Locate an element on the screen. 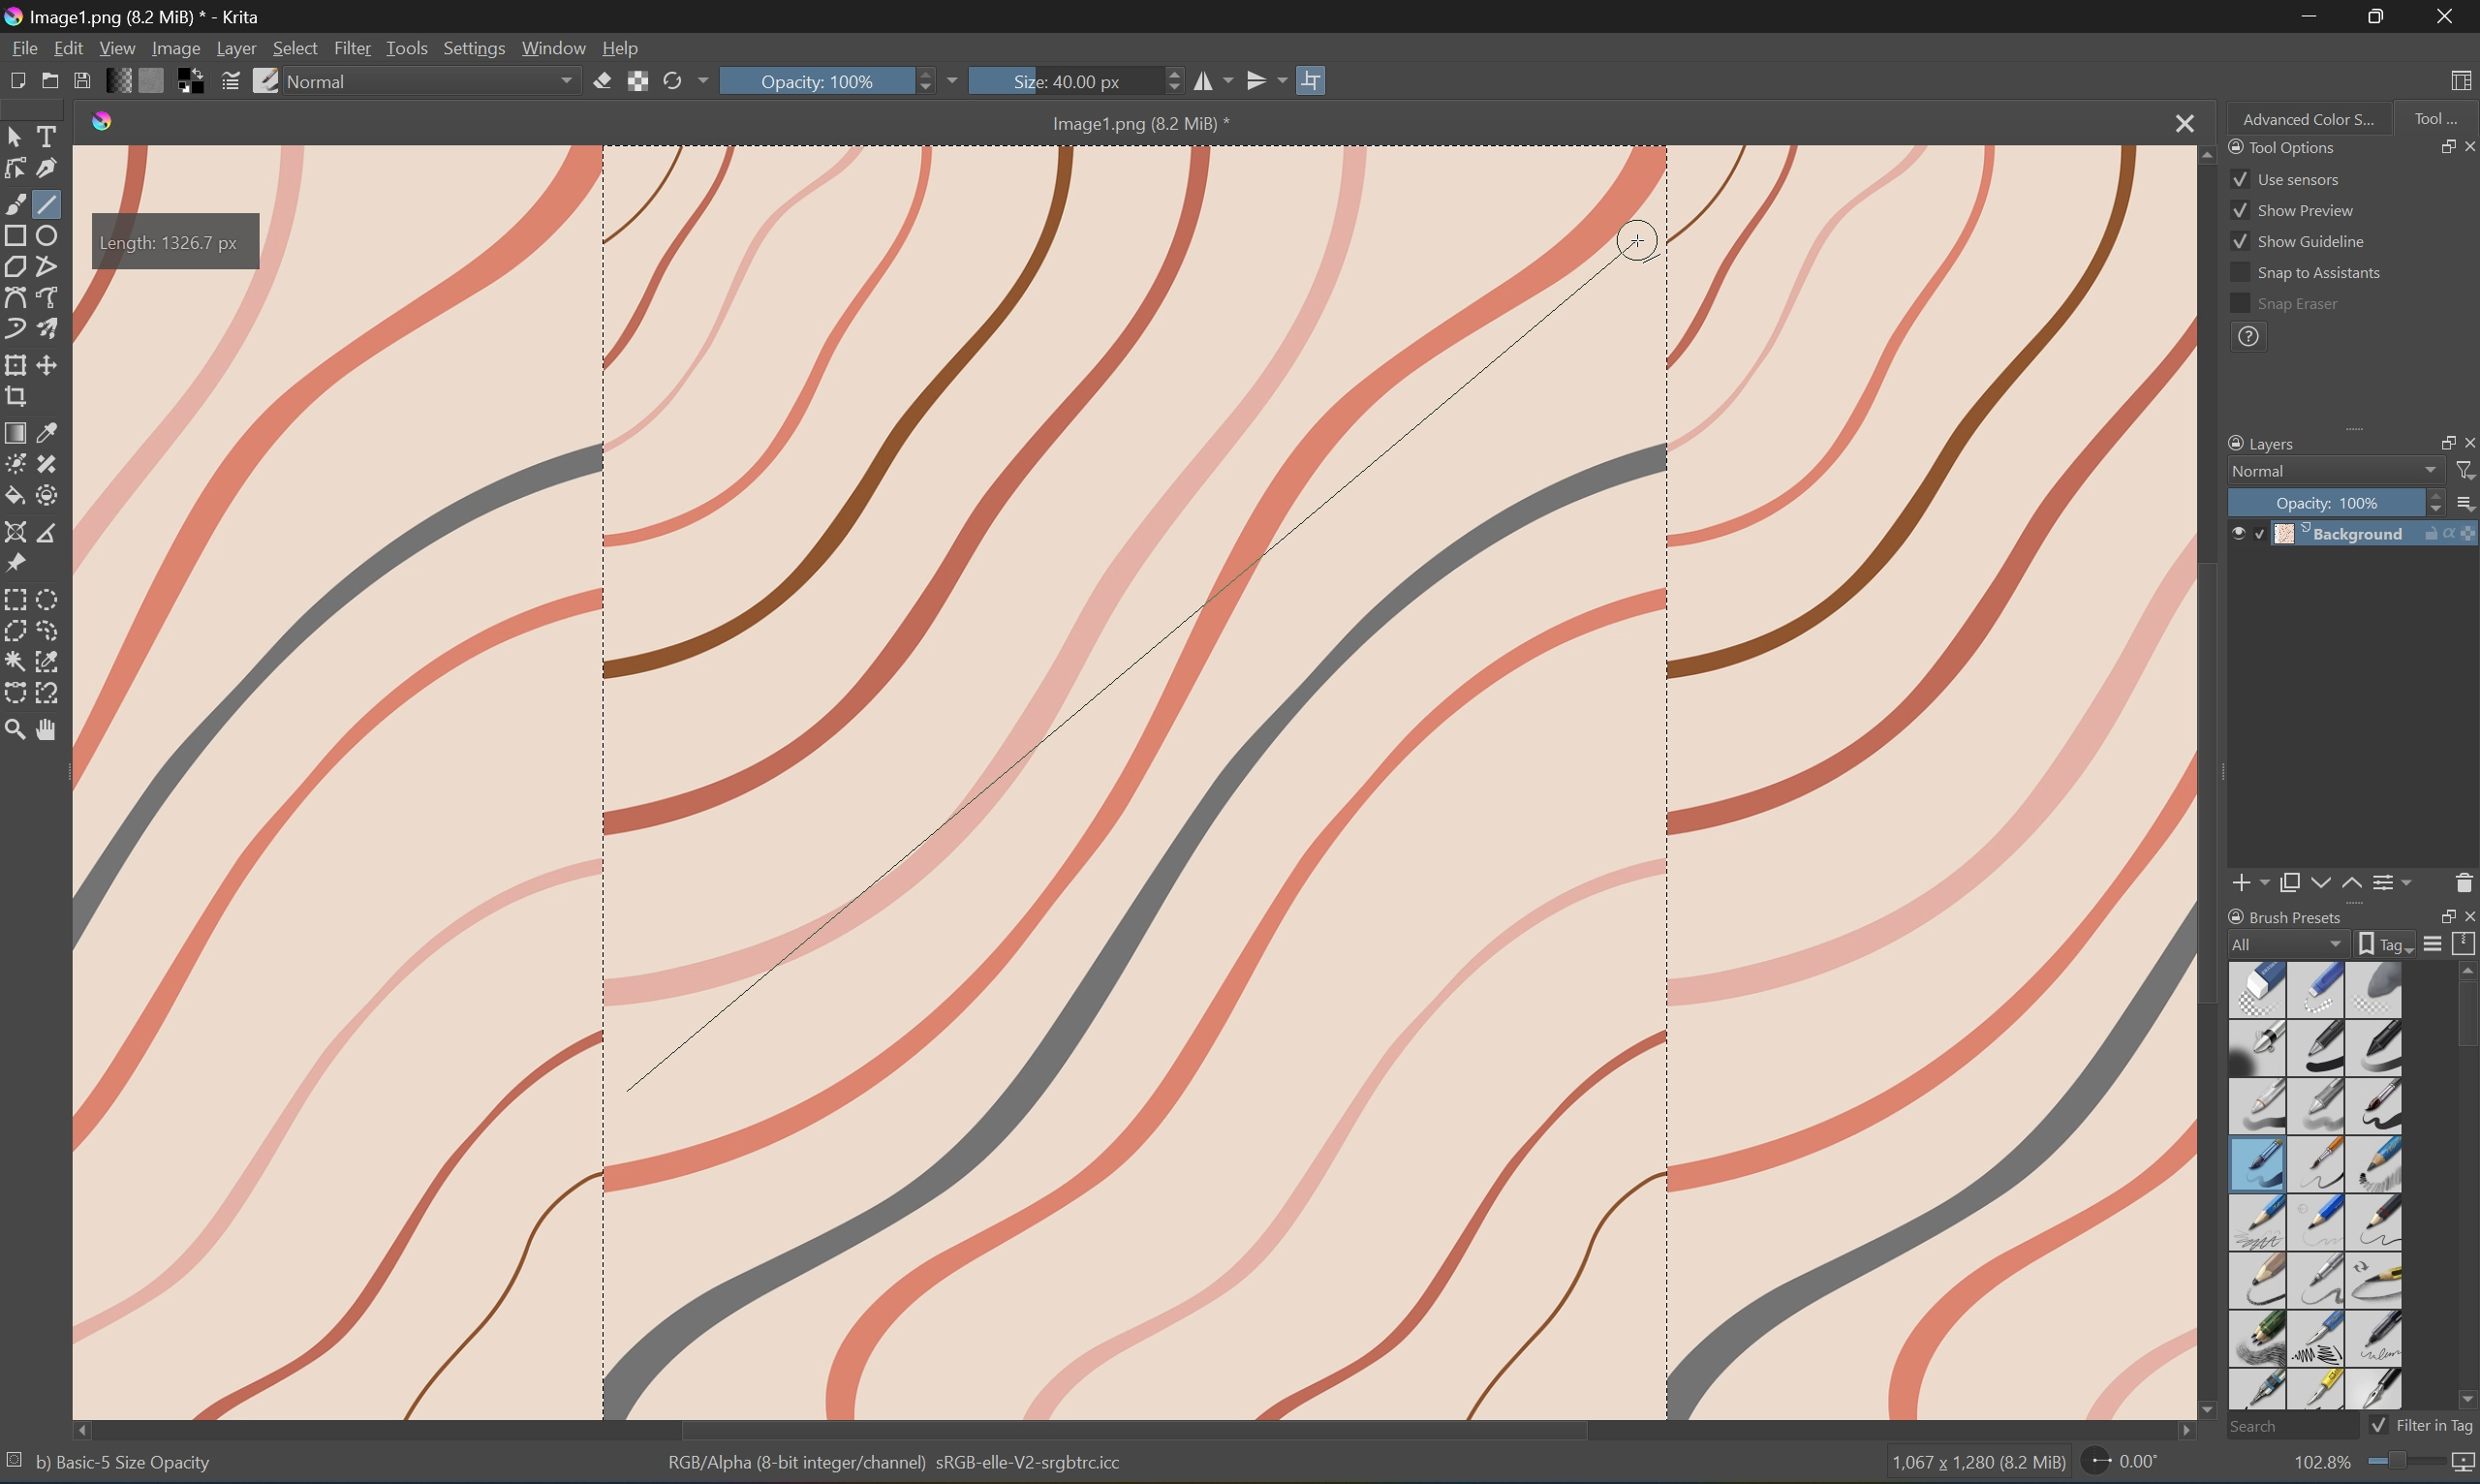 The height and width of the screenshot is (1484, 2480). 102.8% is located at coordinates (2319, 1464).